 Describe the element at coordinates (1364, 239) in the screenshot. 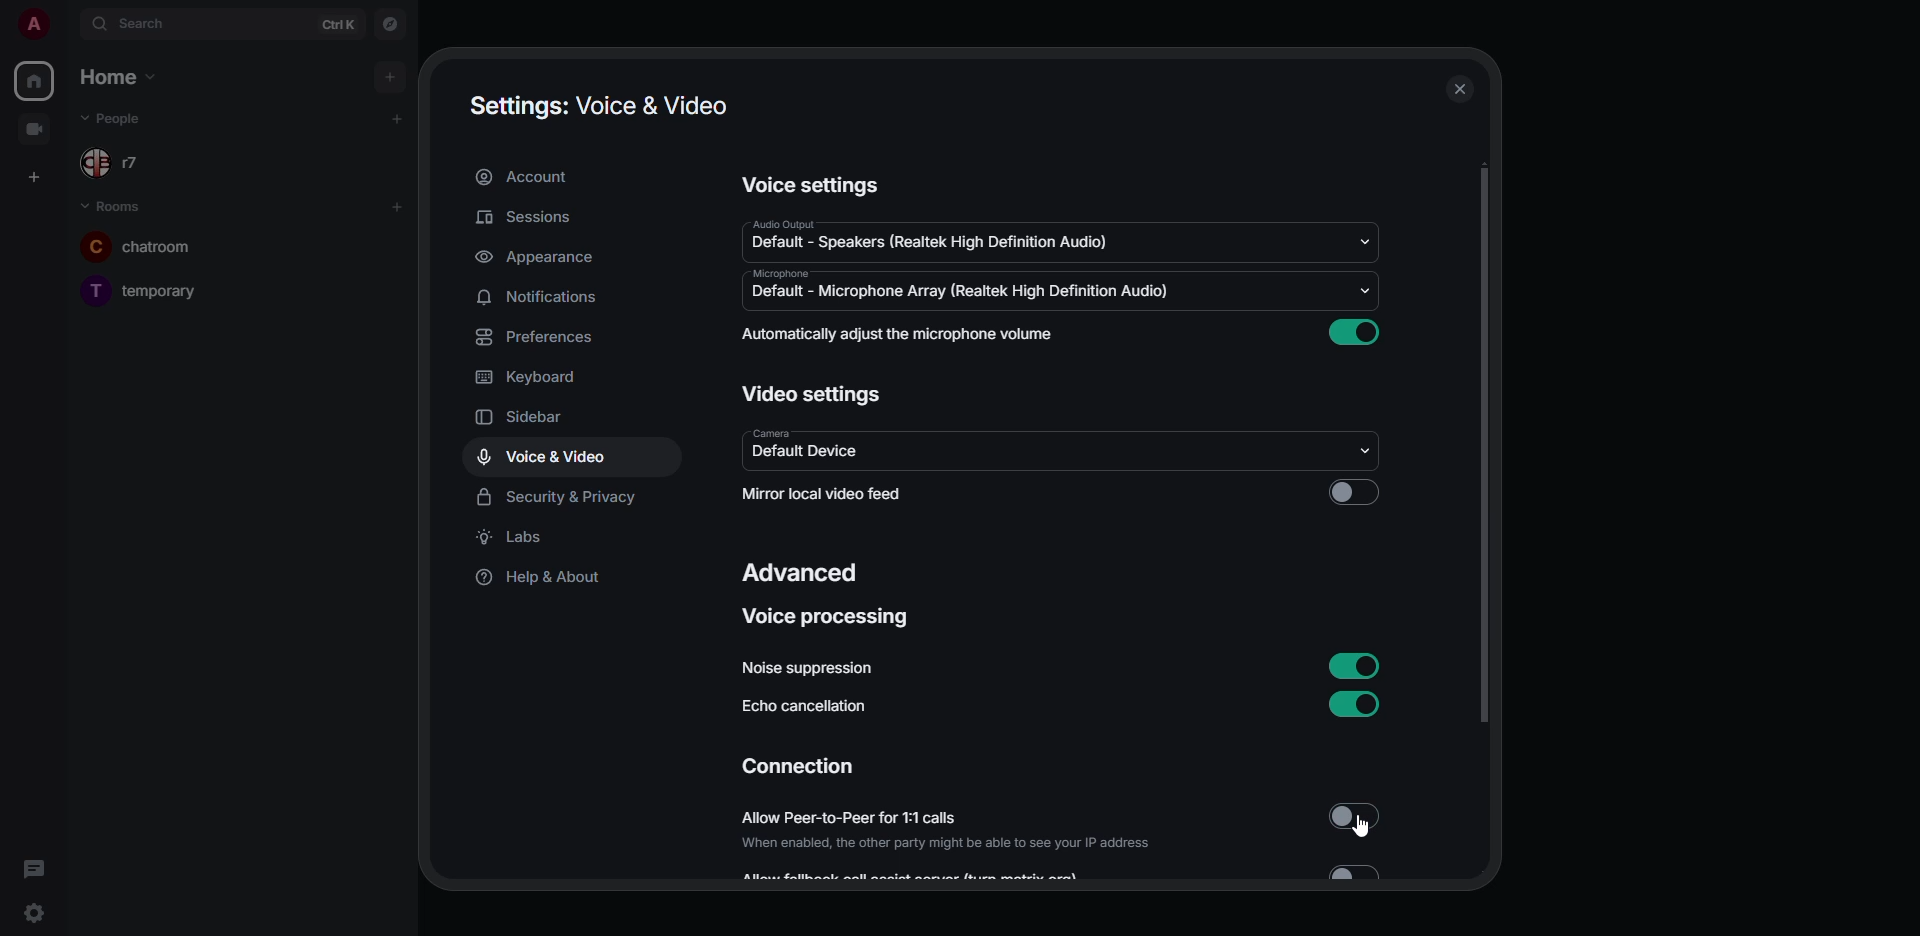

I see `drop down` at that location.